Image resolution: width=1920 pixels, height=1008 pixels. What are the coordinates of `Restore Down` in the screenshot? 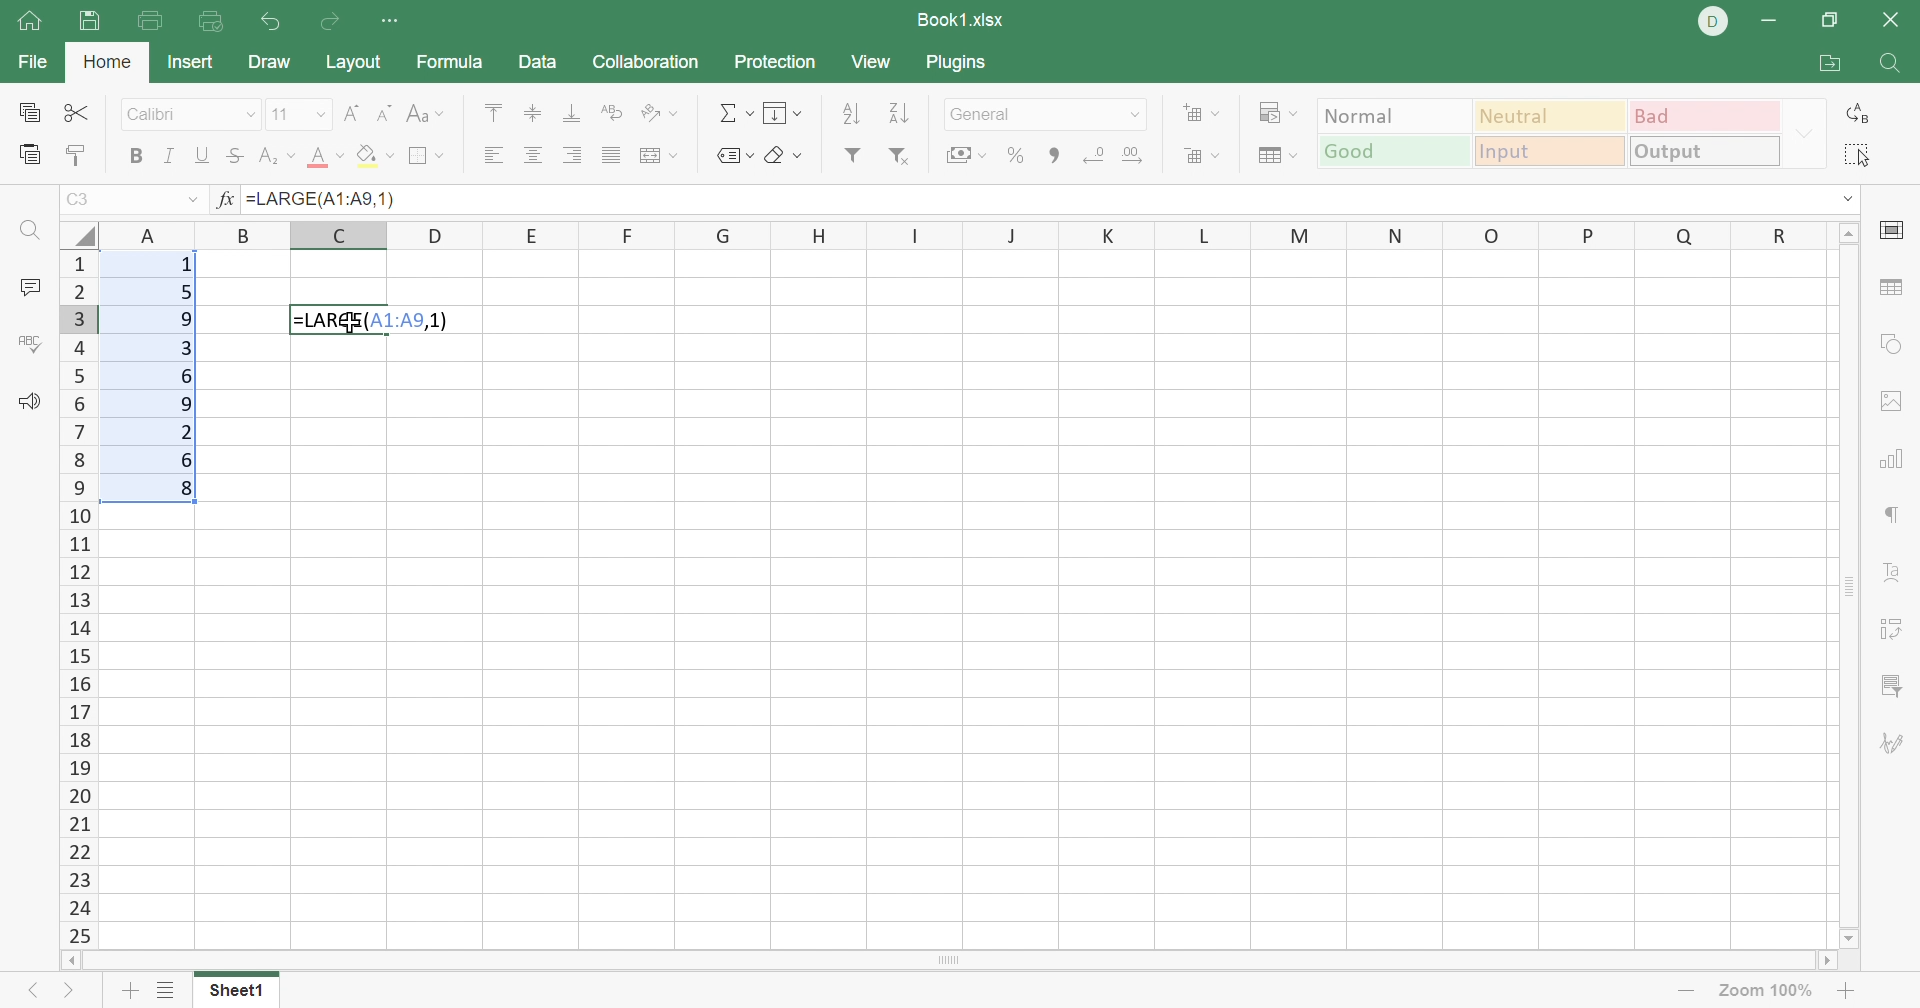 It's located at (1829, 18).